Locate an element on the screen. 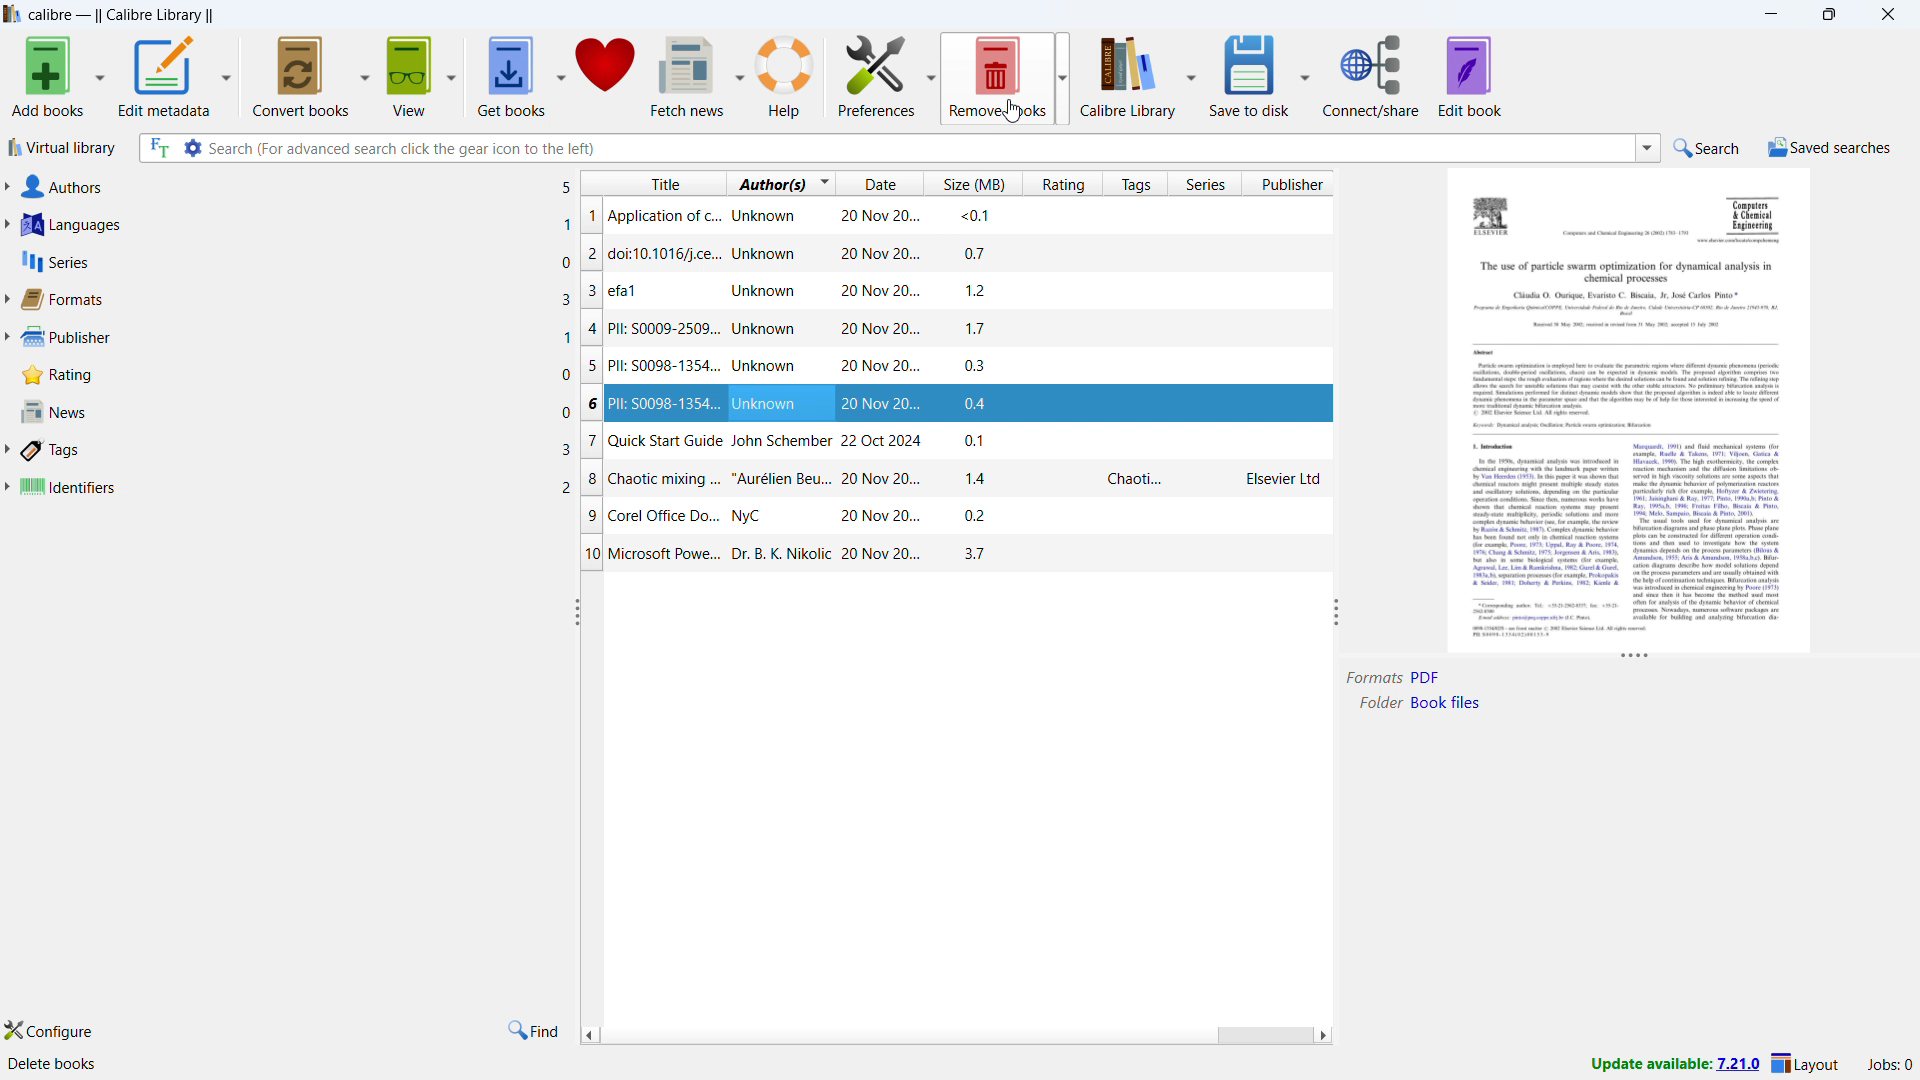  calibre library is located at coordinates (1129, 74).